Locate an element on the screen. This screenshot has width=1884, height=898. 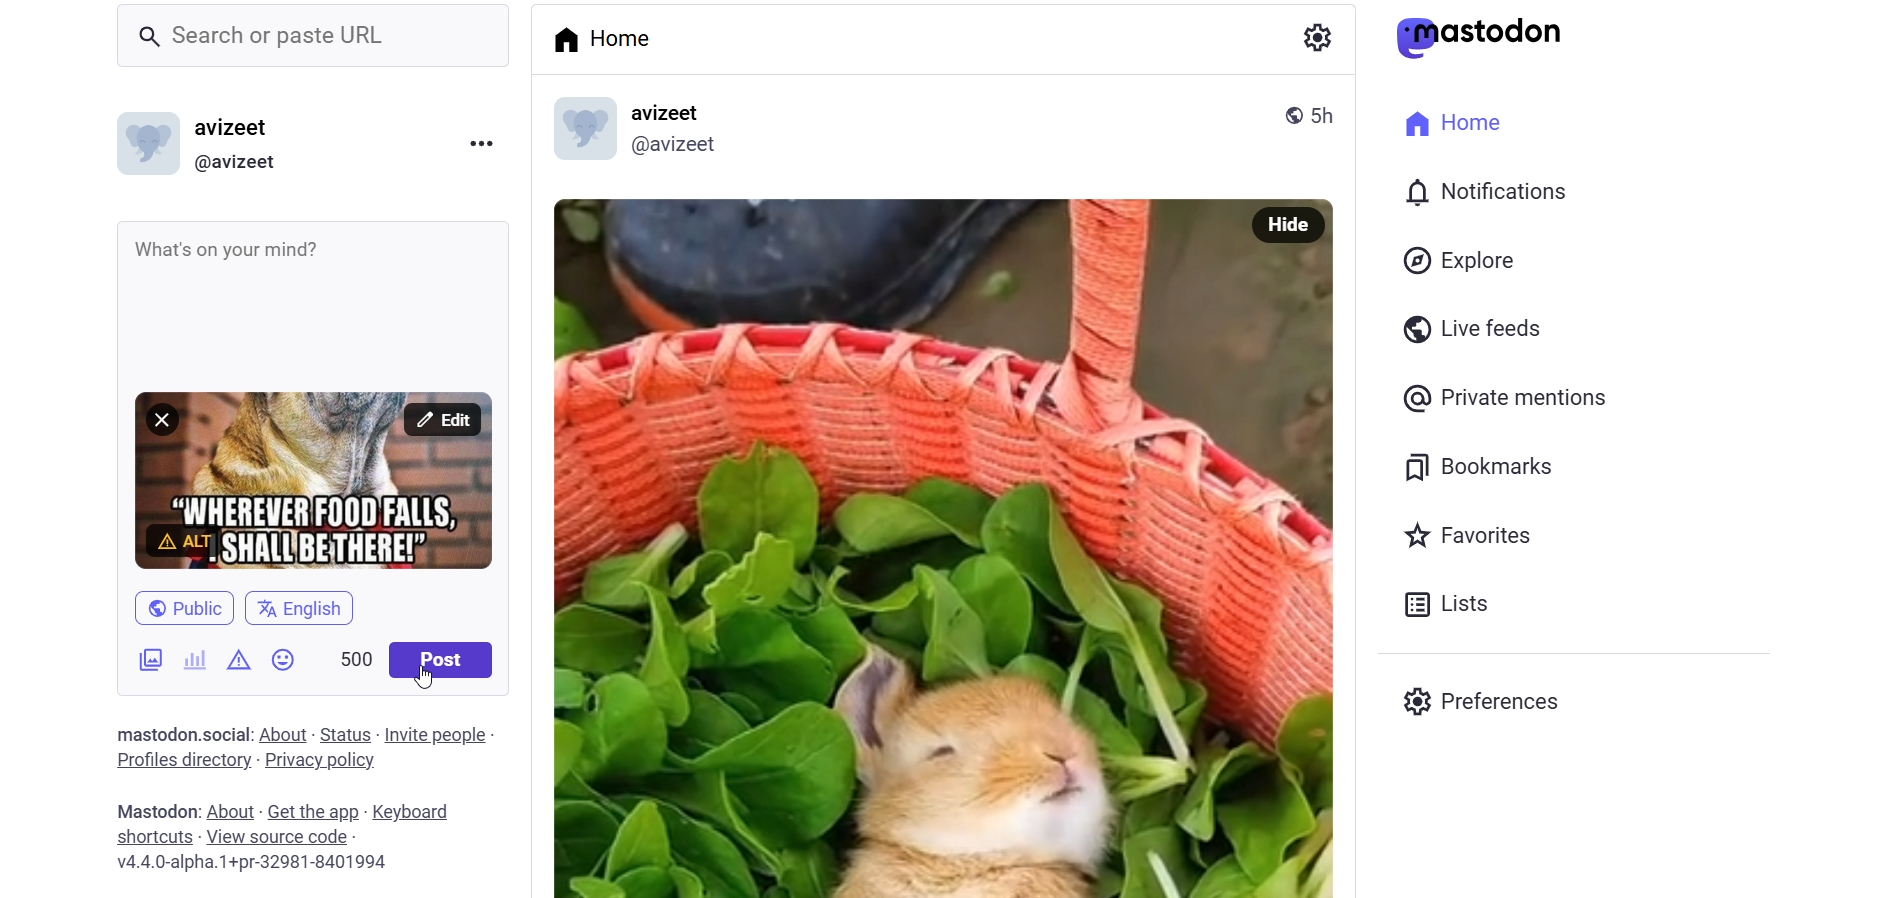
image is located at coordinates (917, 550).